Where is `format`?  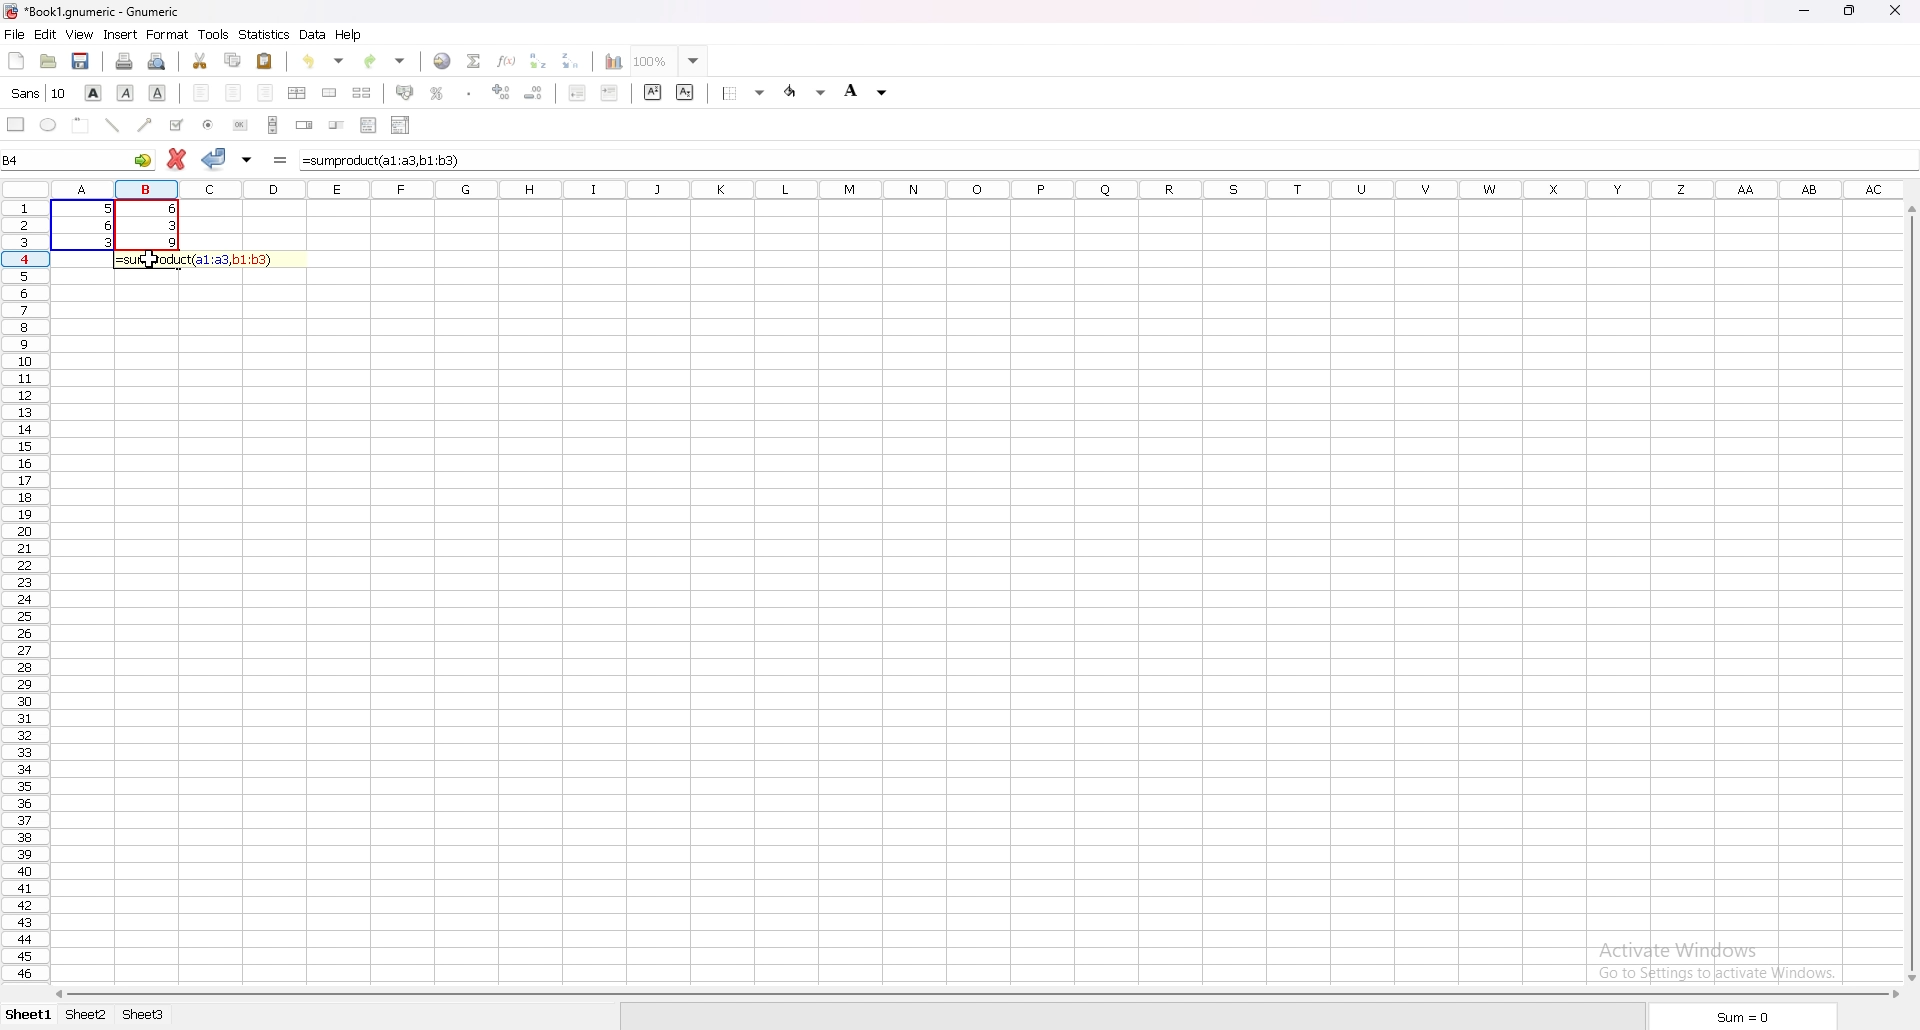
format is located at coordinates (167, 34).